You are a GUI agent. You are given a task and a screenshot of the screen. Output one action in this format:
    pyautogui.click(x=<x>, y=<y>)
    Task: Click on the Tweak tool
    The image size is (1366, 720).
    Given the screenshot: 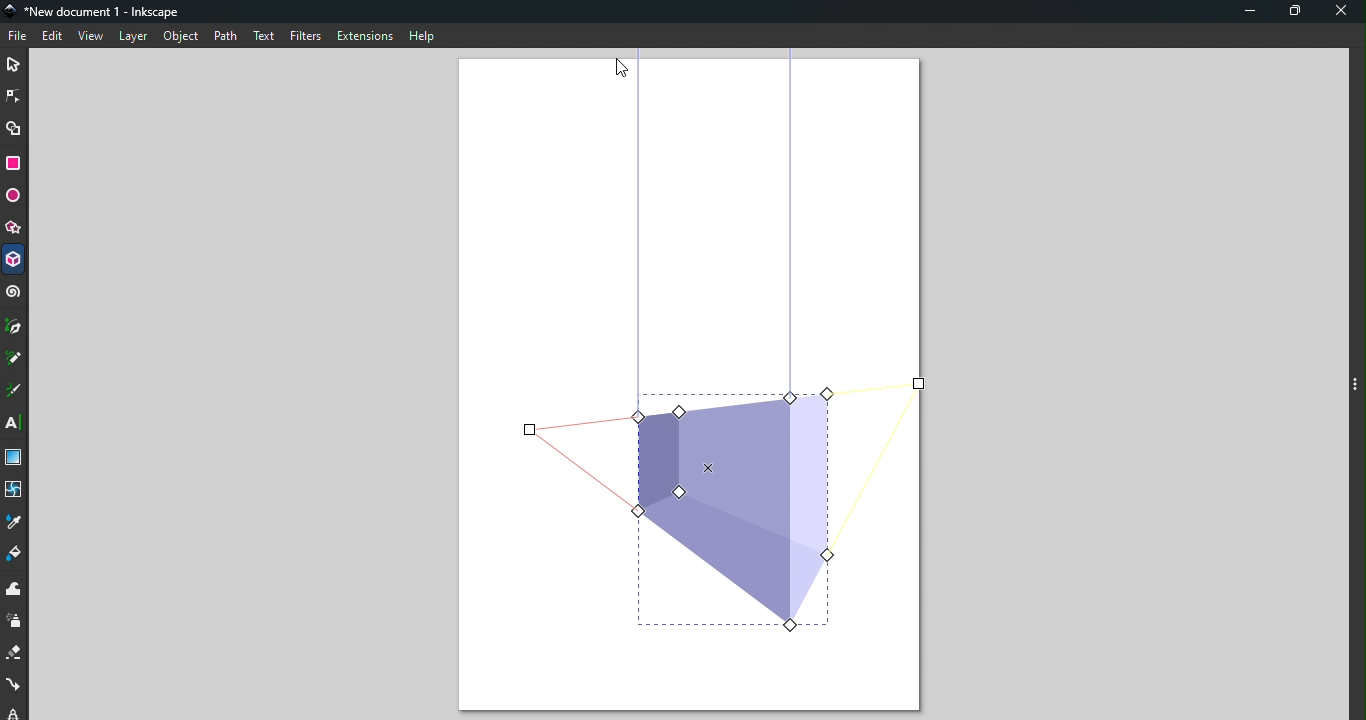 What is the action you would take?
    pyautogui.click(x=17, y=591)
    